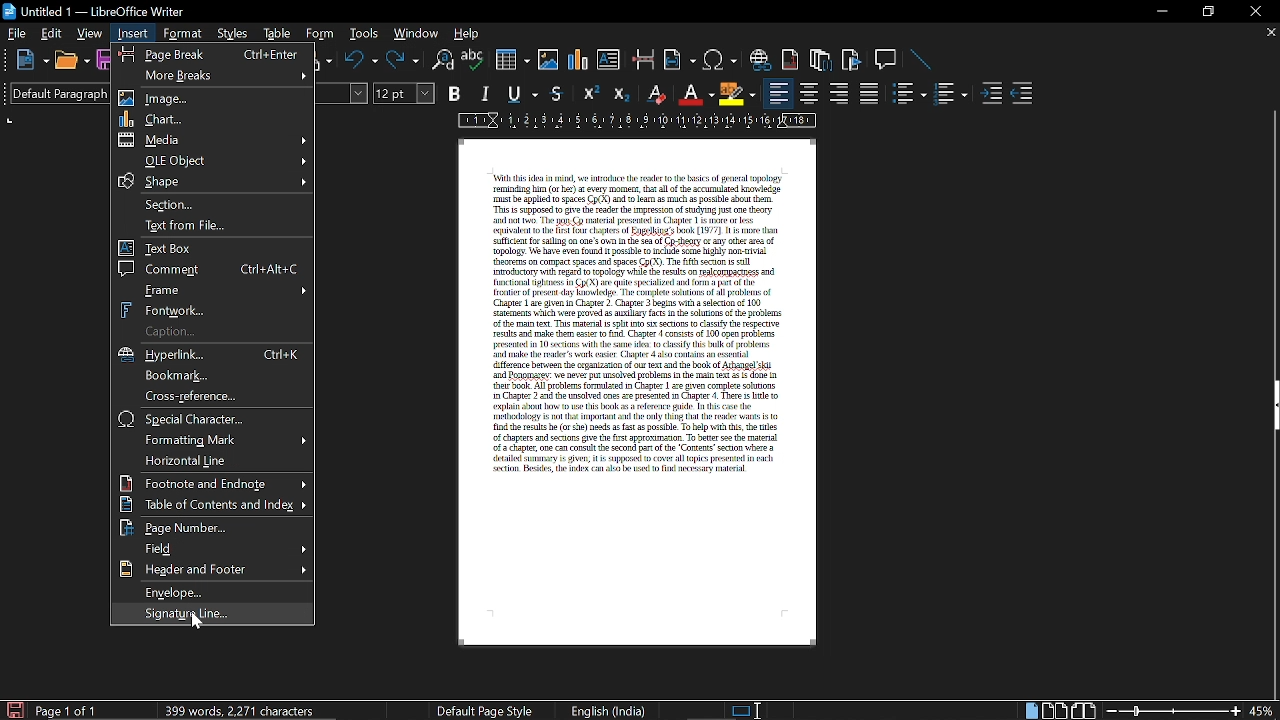 This screenshot has height=720, width=1280. Describe the element at coordinates (744, 711) in the screenshot. I see `standard selection` at that location.